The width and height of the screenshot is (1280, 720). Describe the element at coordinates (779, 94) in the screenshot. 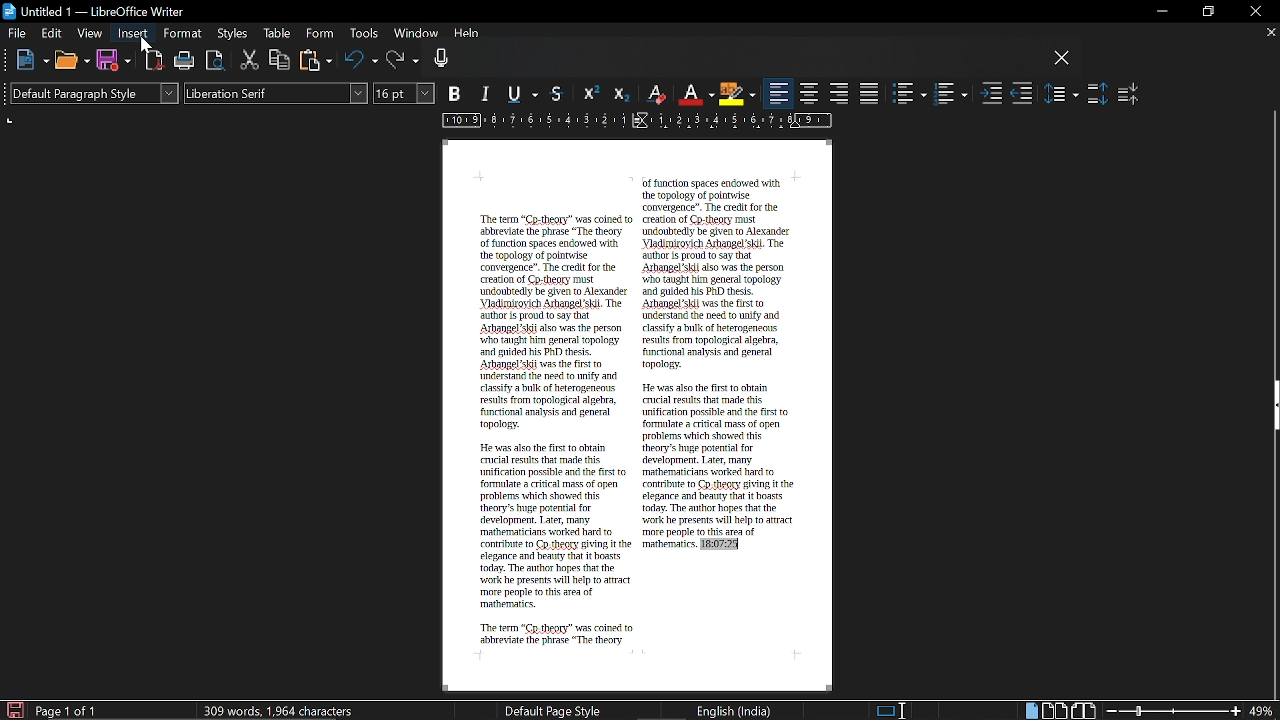

I see `Align left` at that location.